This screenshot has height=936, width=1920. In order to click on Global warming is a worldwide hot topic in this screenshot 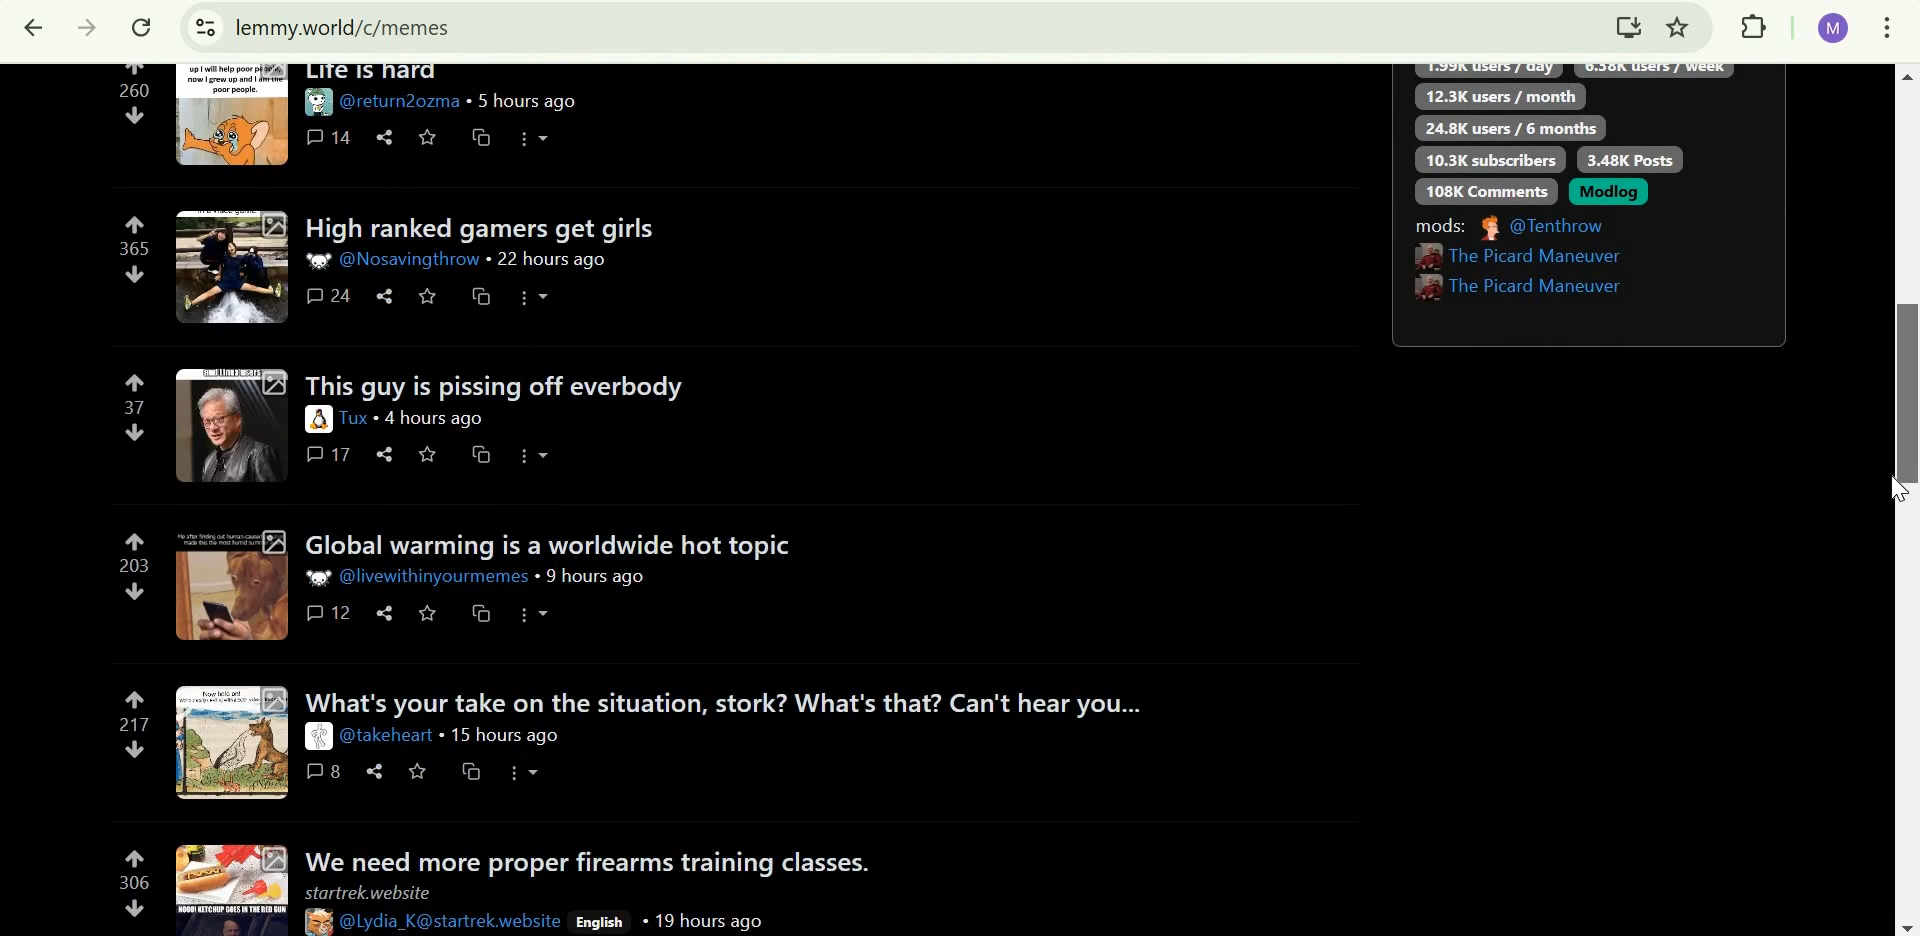, I will do `click(559, 543)`.